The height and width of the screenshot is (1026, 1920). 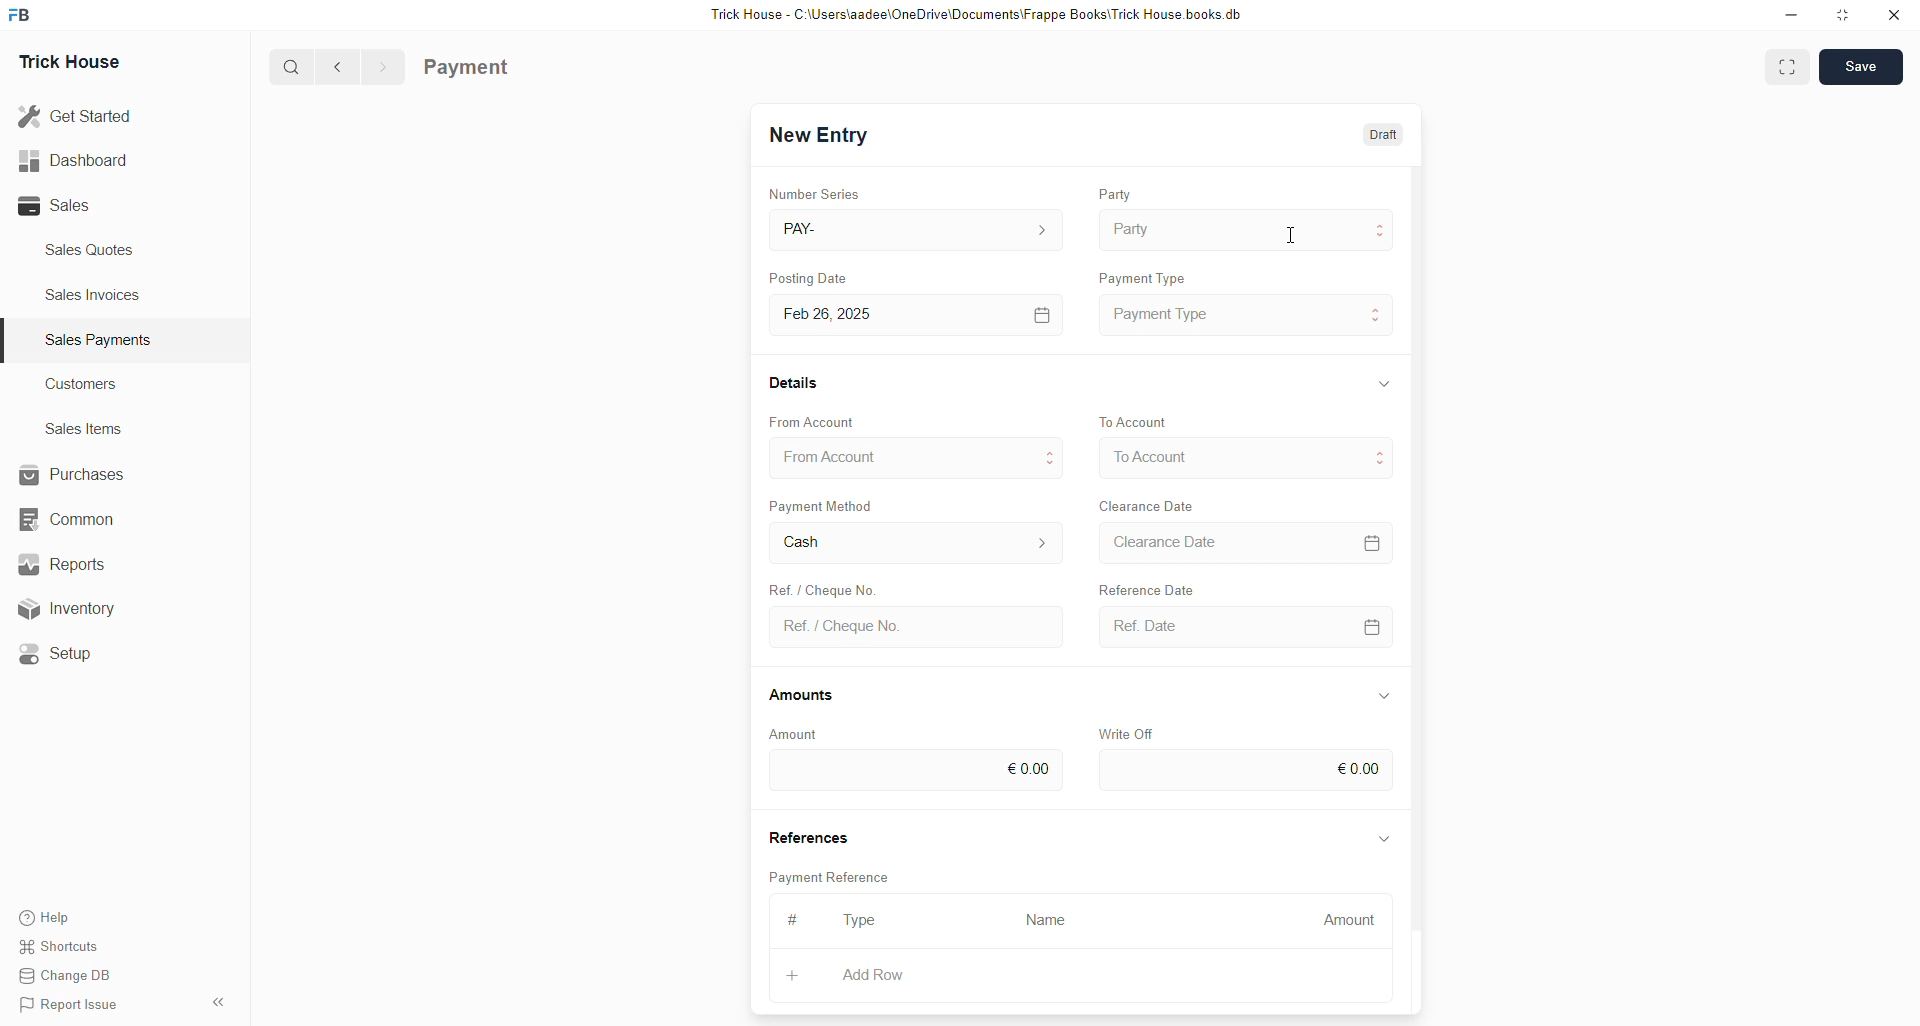 I want to click on €0.00, so click(x=1247, y=770).